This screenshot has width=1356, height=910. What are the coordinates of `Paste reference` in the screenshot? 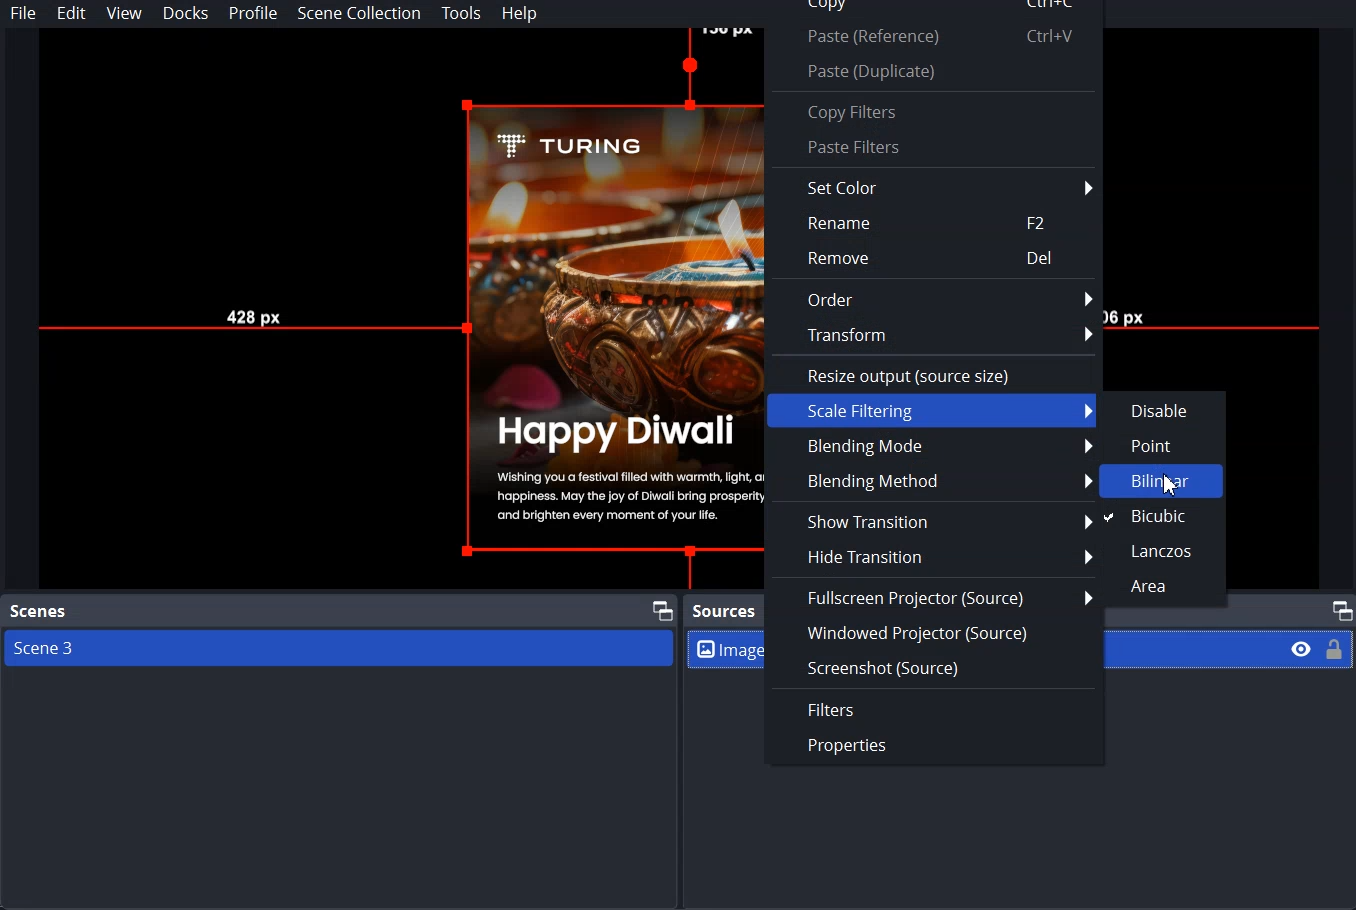 It's located at (932, 37).